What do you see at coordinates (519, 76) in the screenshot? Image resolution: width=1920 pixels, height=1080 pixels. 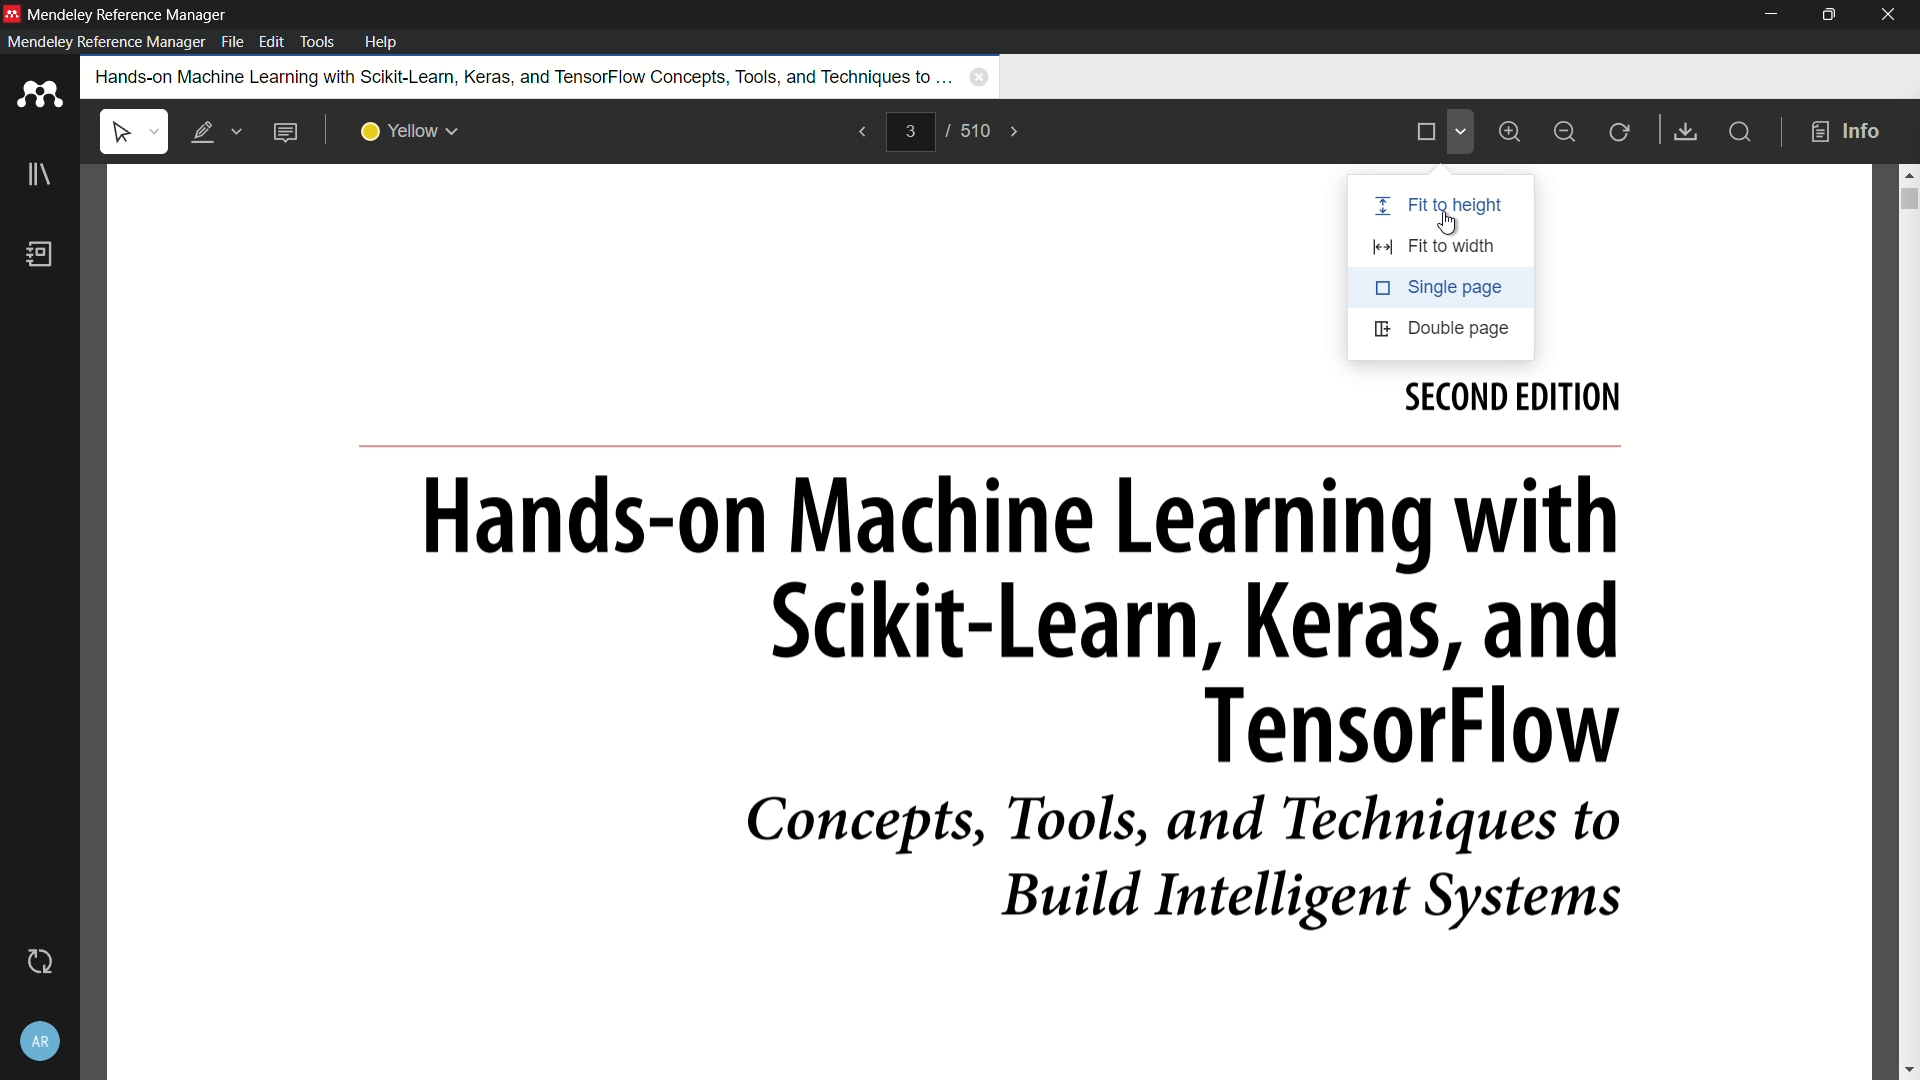 I see `book name` at bounding box center [519, 76].